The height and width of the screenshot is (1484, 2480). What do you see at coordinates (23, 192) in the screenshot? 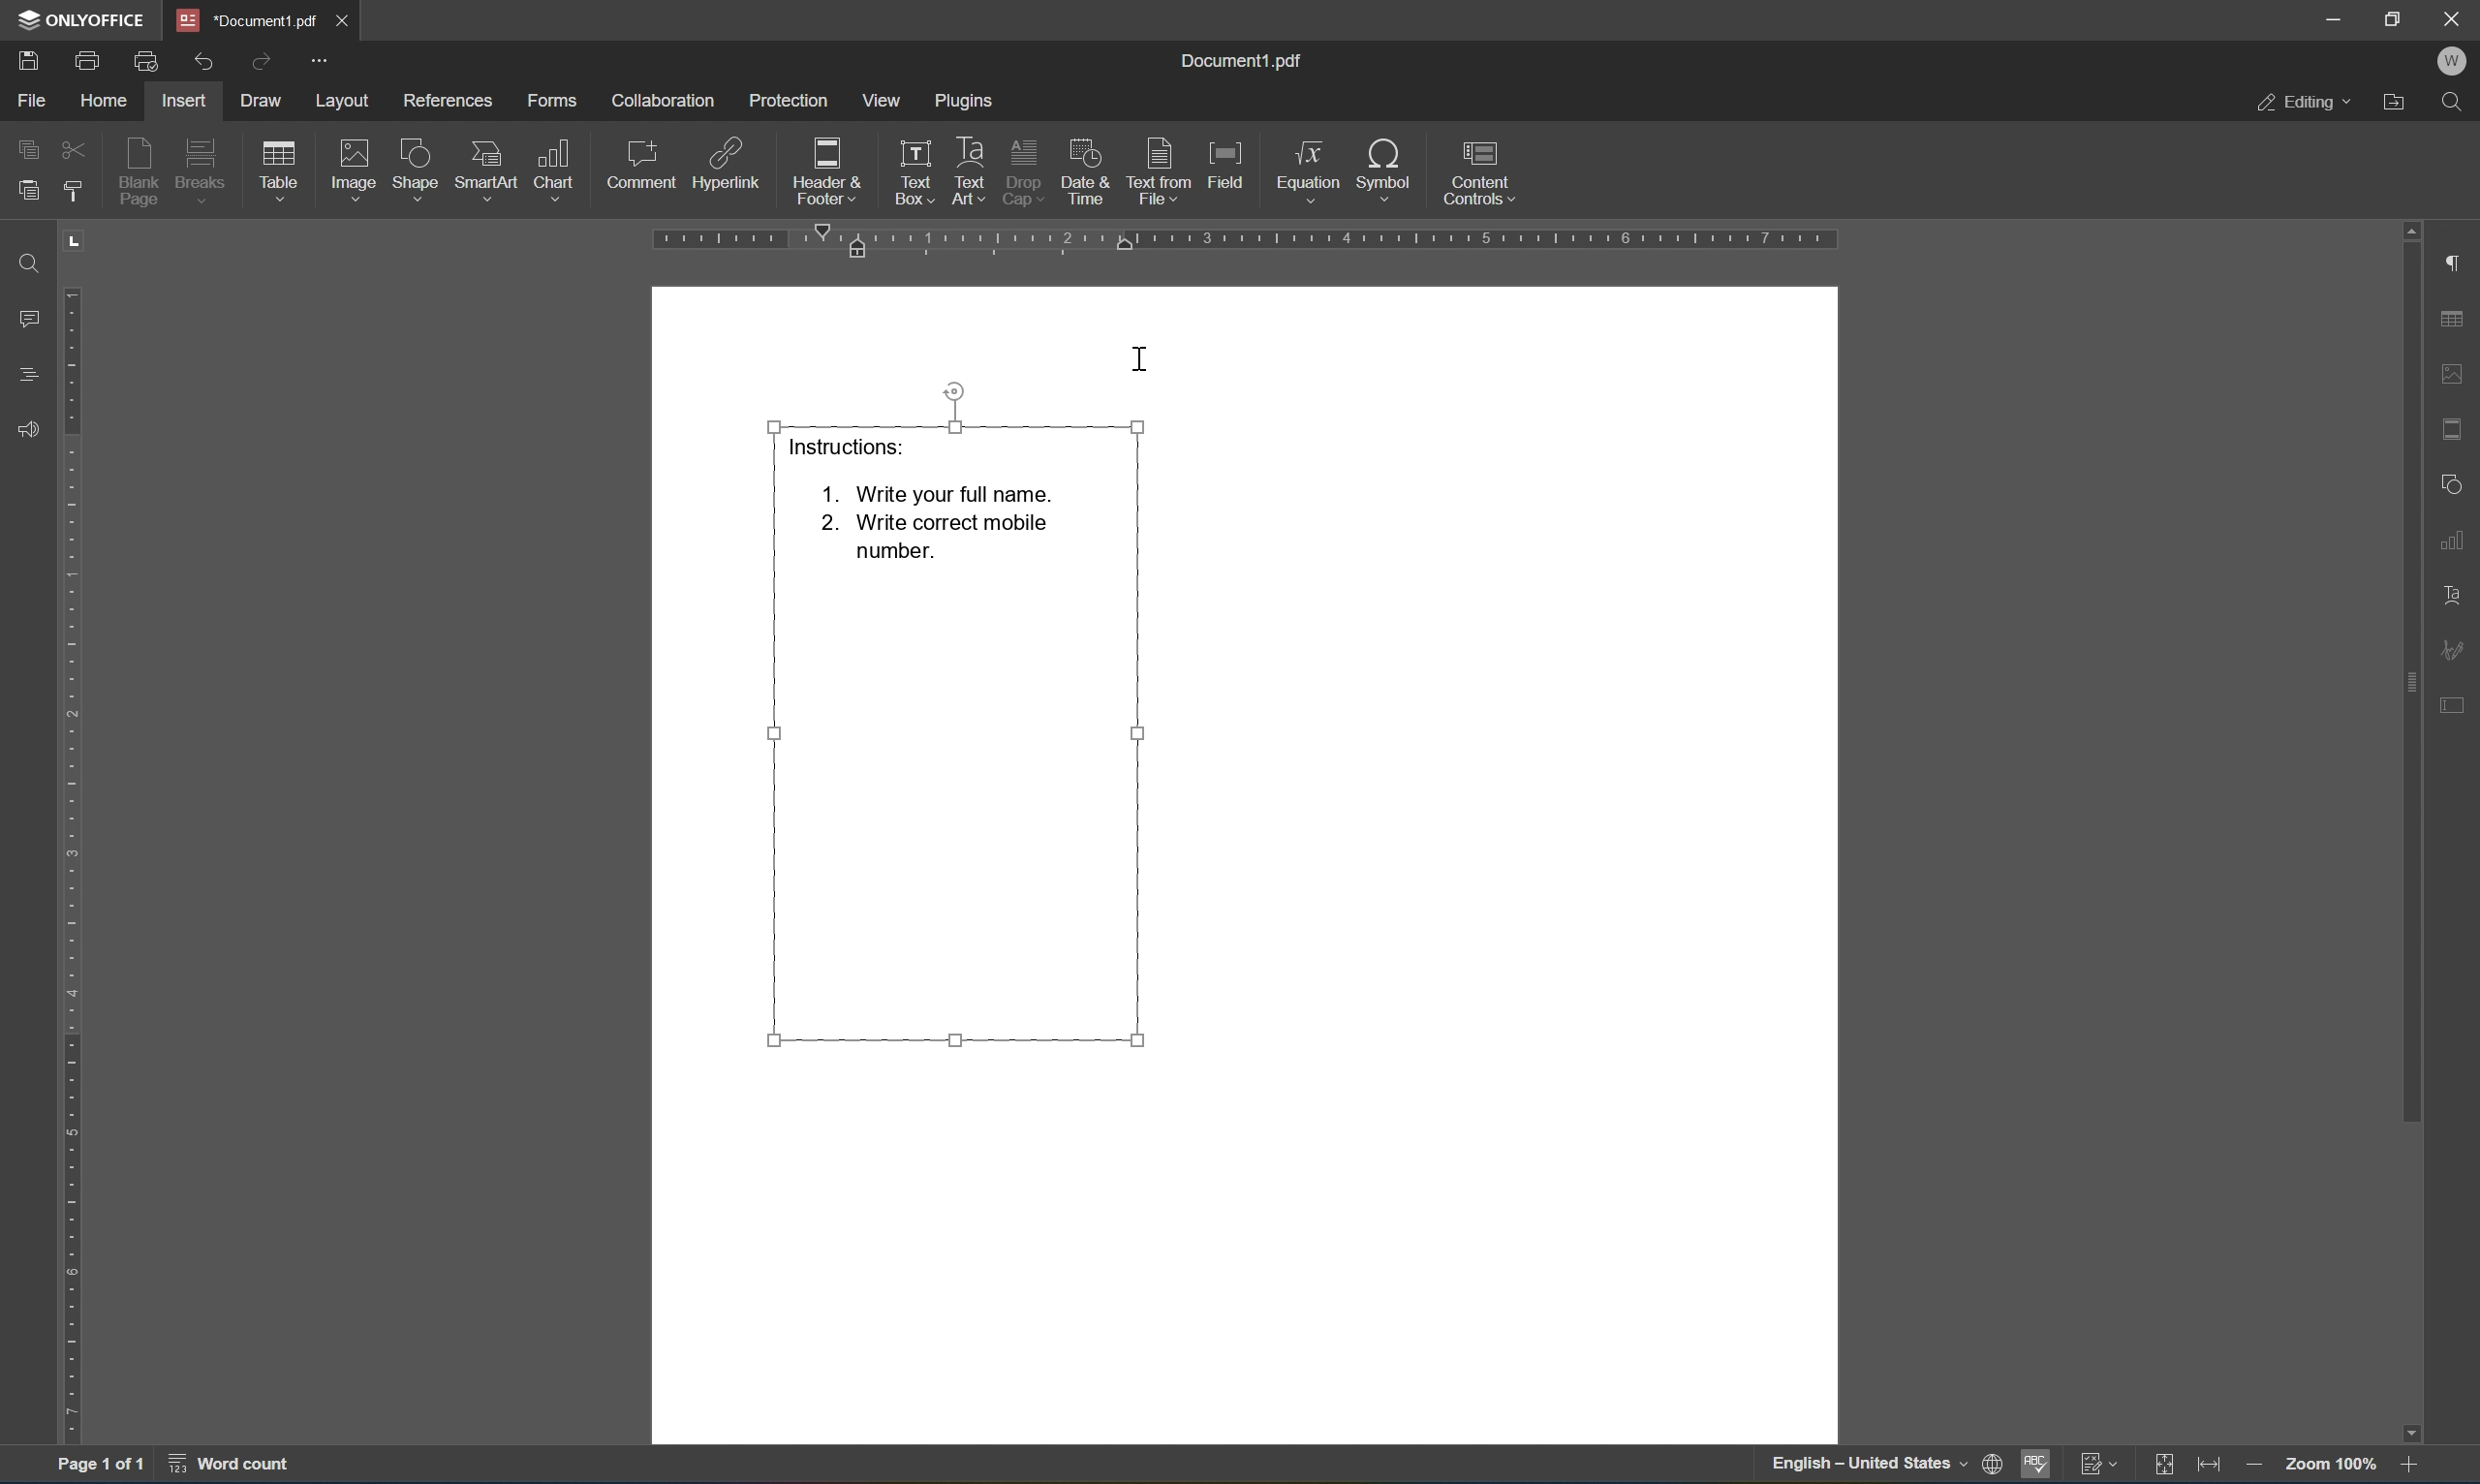
I see `paste` at bounding box center [23, 192].